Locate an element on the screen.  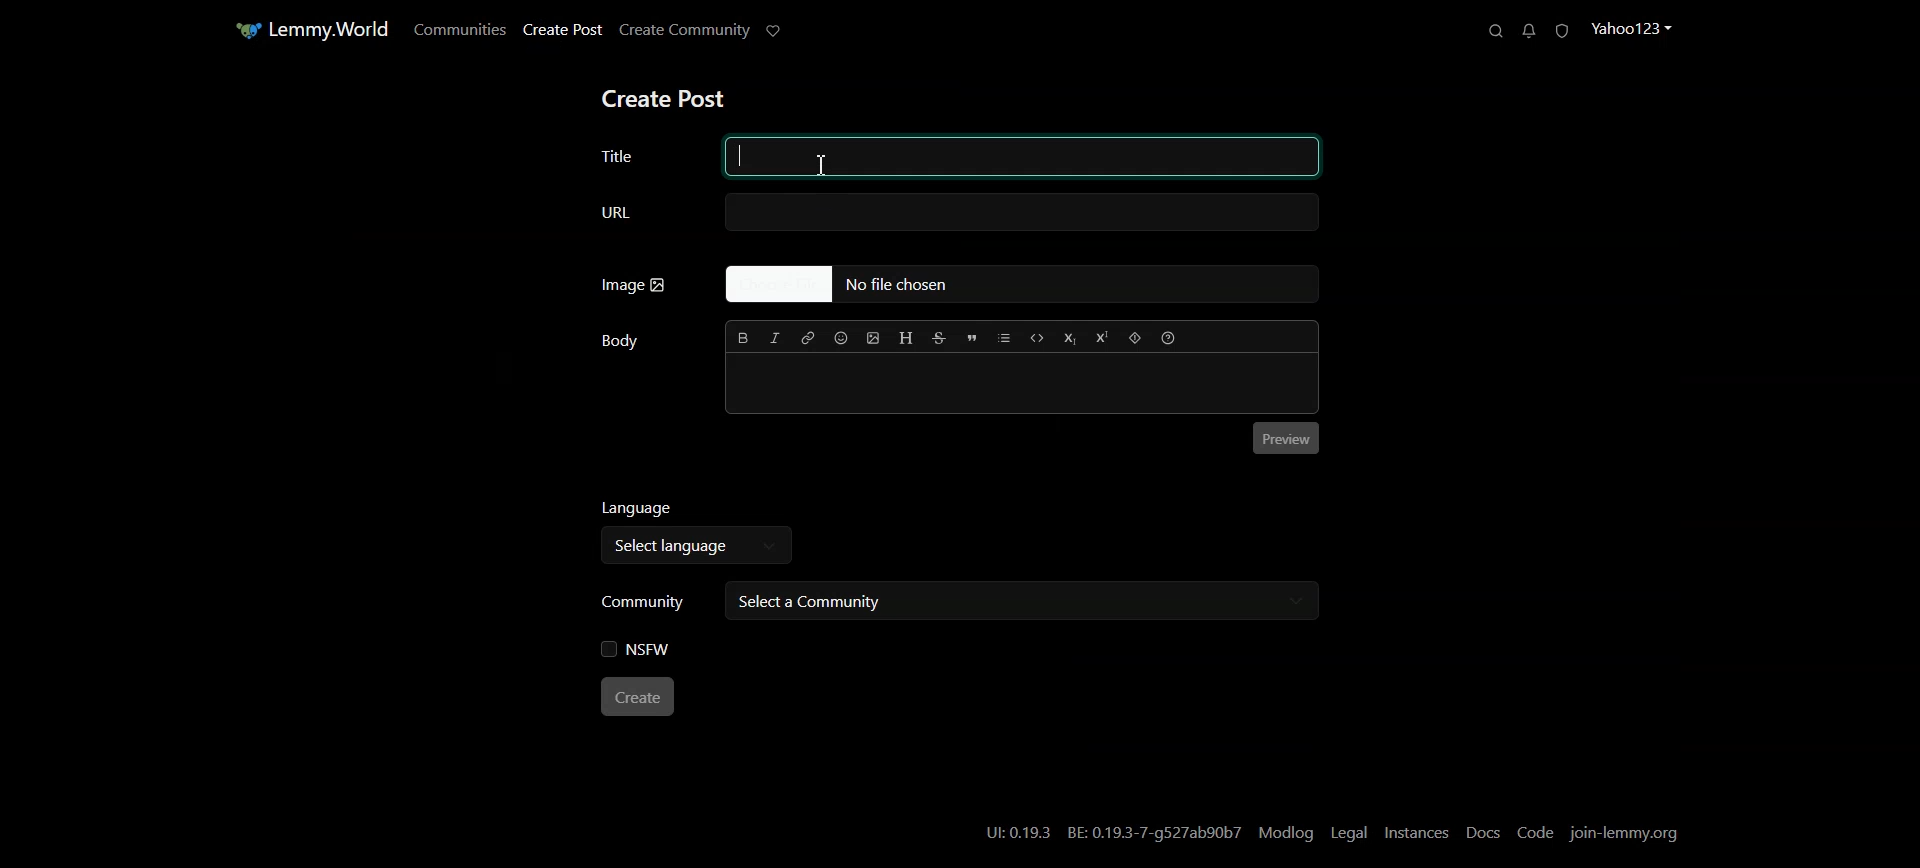
Home Page is located at coordinates (307, 30).